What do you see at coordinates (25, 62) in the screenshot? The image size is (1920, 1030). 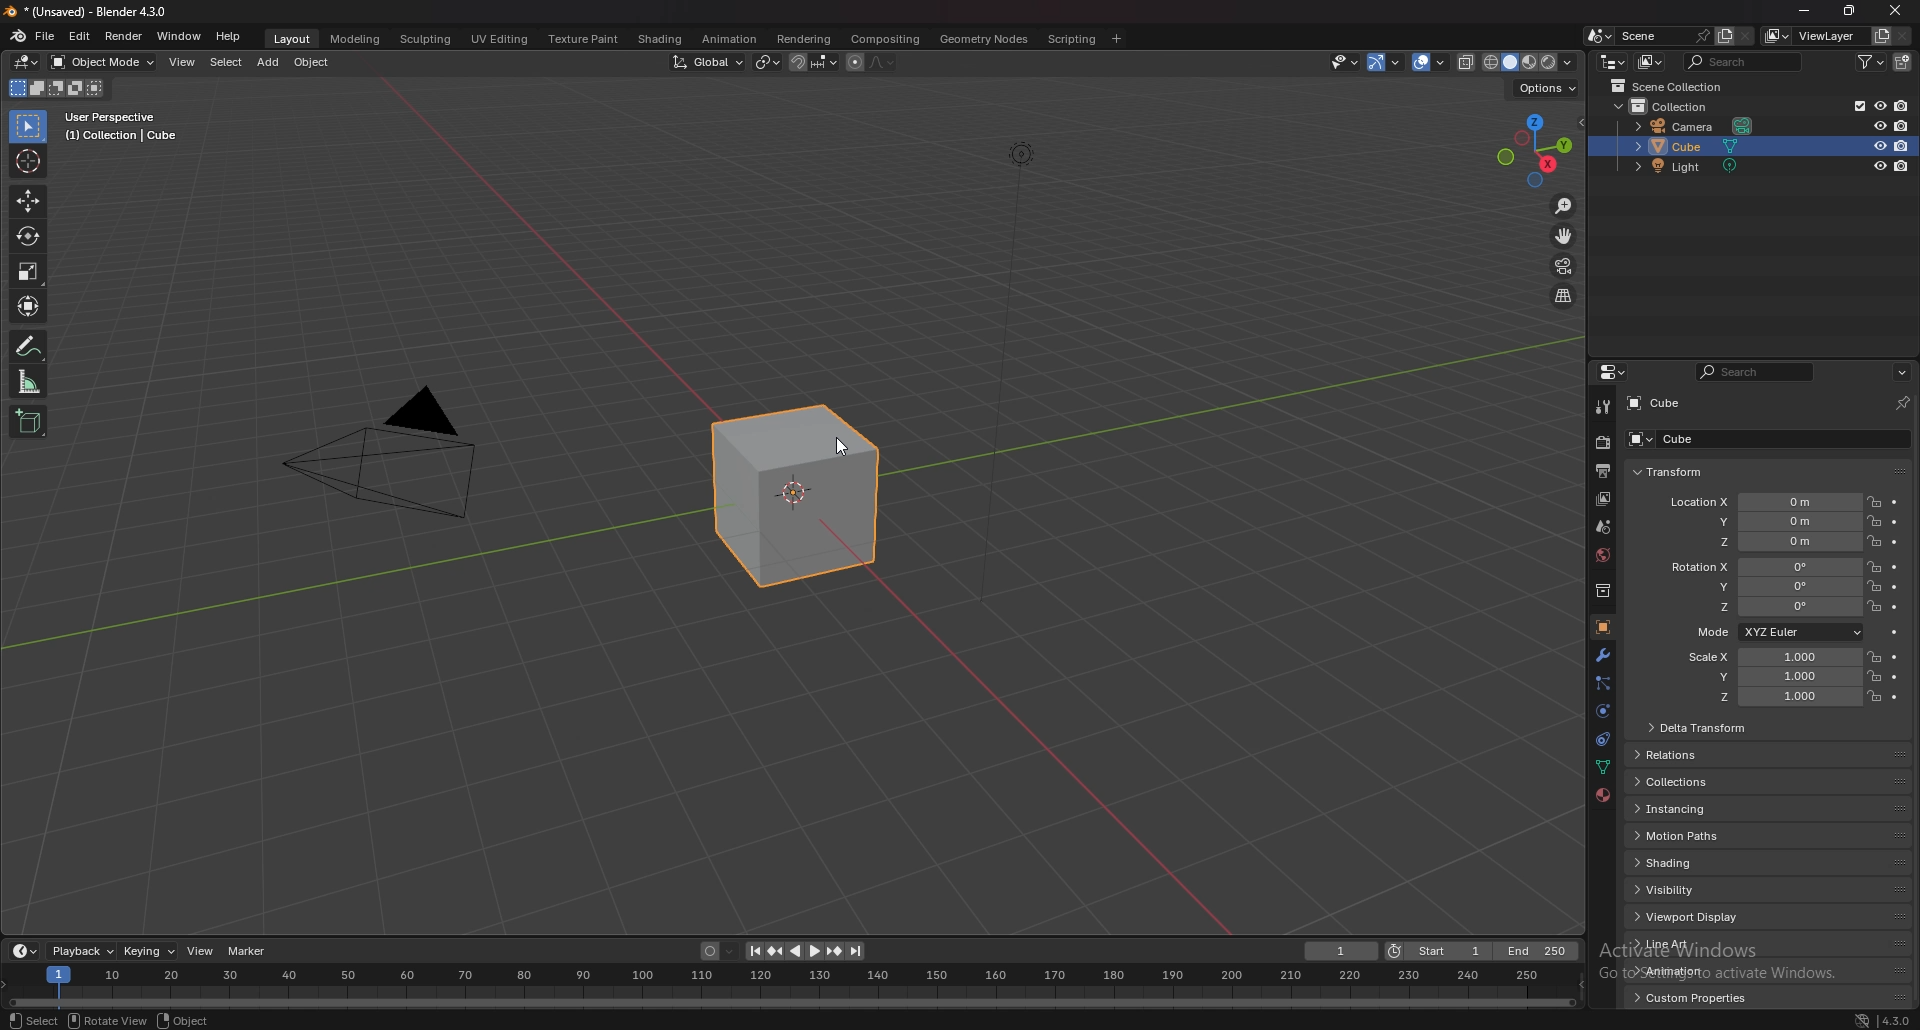 I see `editor type` at bounding box center [25, 62].